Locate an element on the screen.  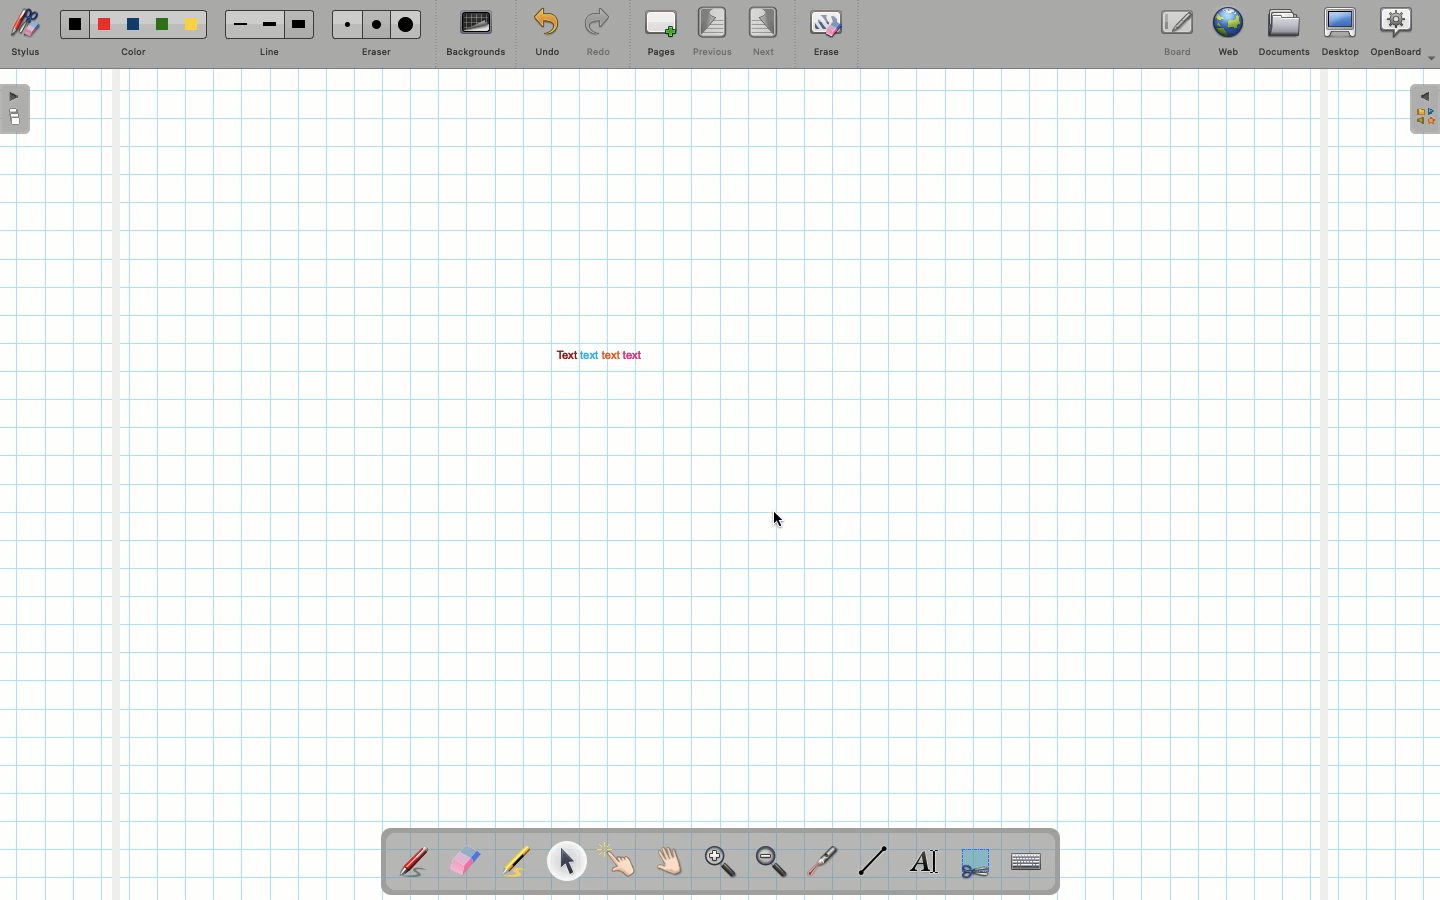
Stylus is located at coordinates (415, 861).